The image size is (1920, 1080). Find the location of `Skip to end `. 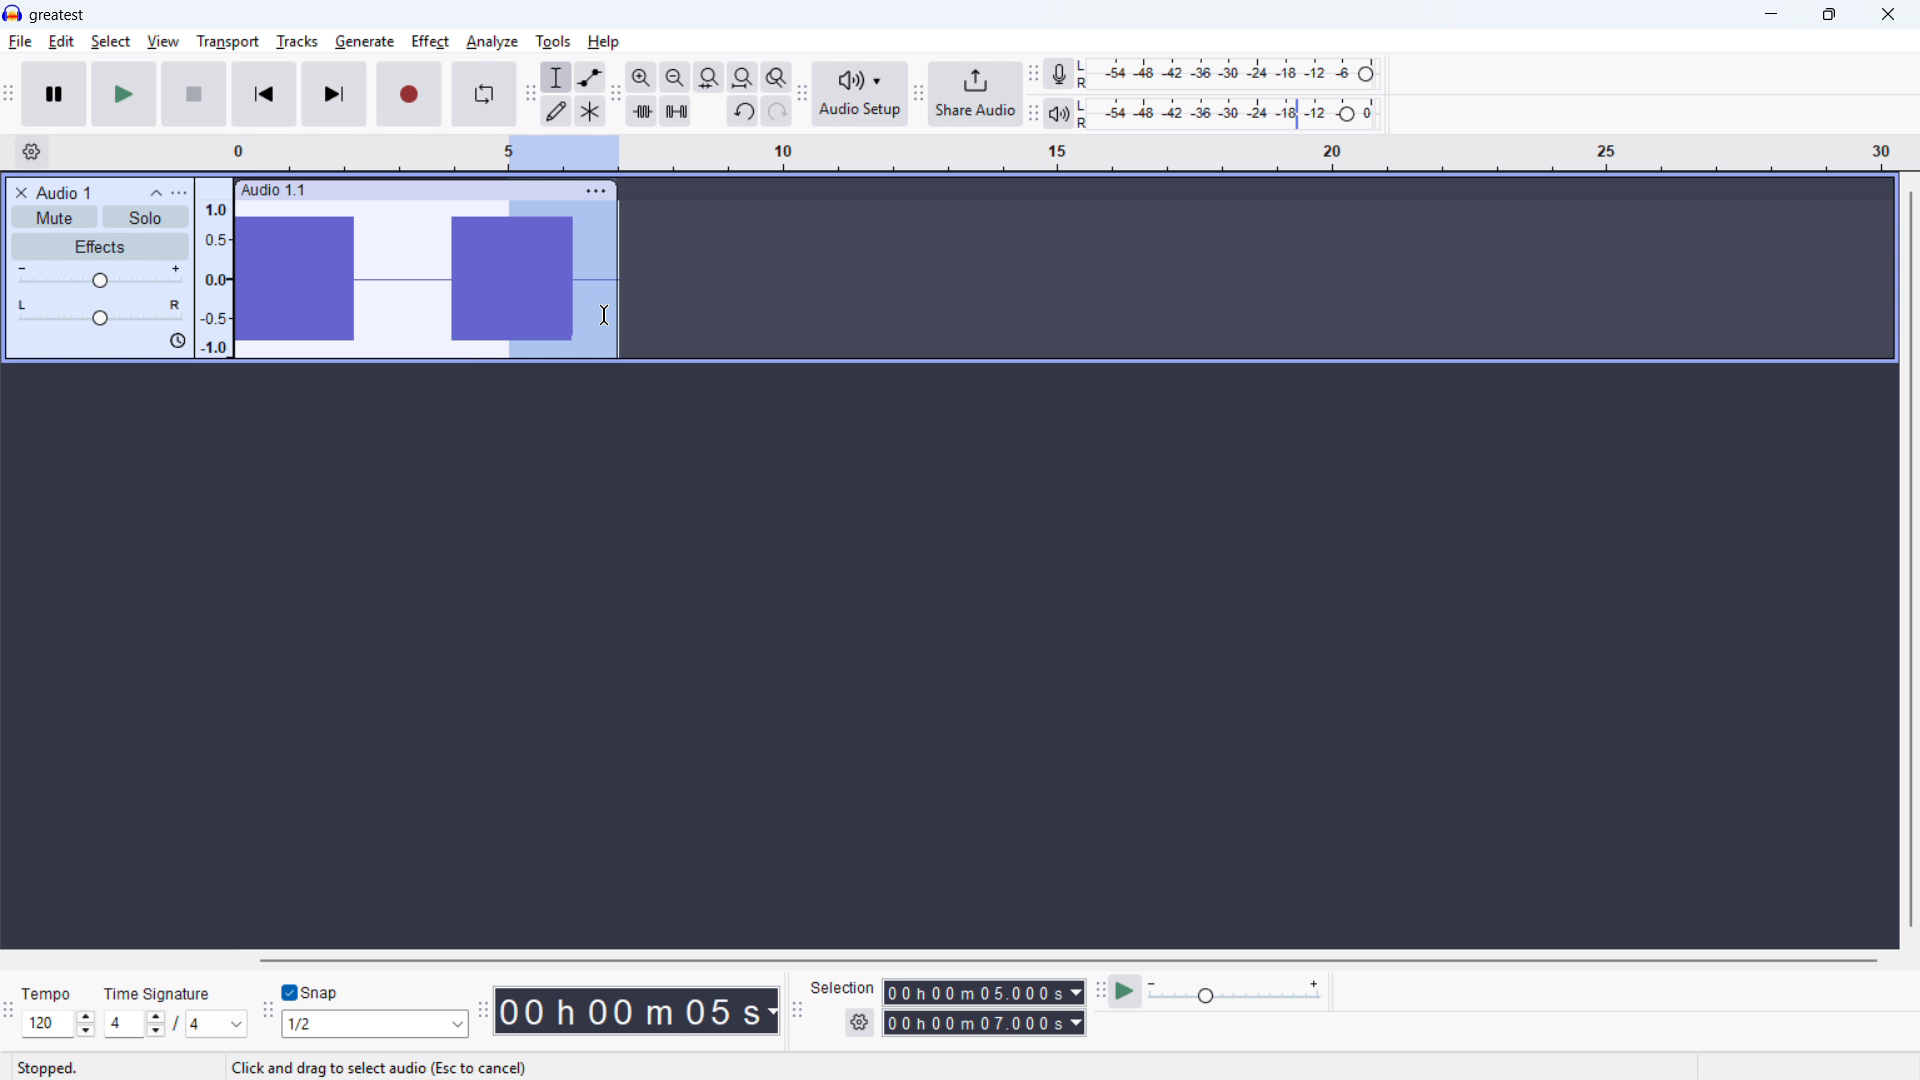

Skip to end  is located at coordinates (336, 95).